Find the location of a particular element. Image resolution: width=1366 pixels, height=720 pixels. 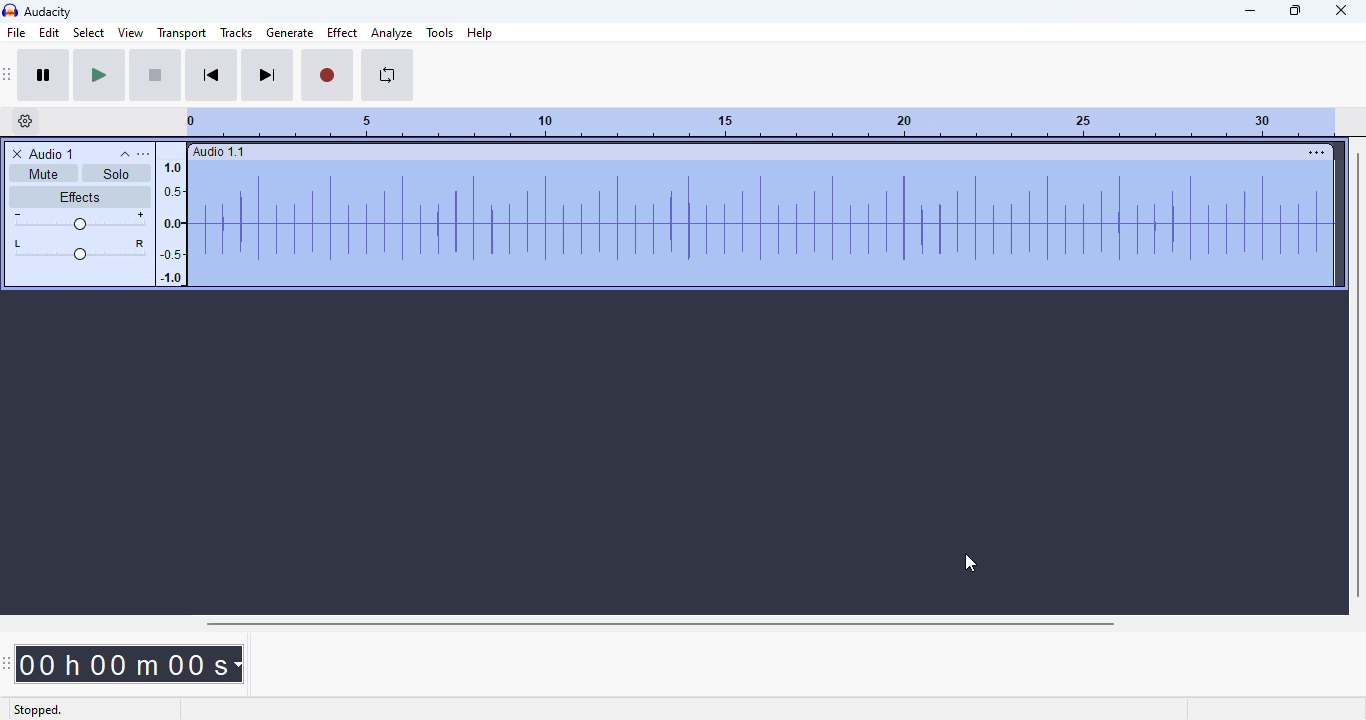

audio 1.1 is located at coordinates (219, 151).